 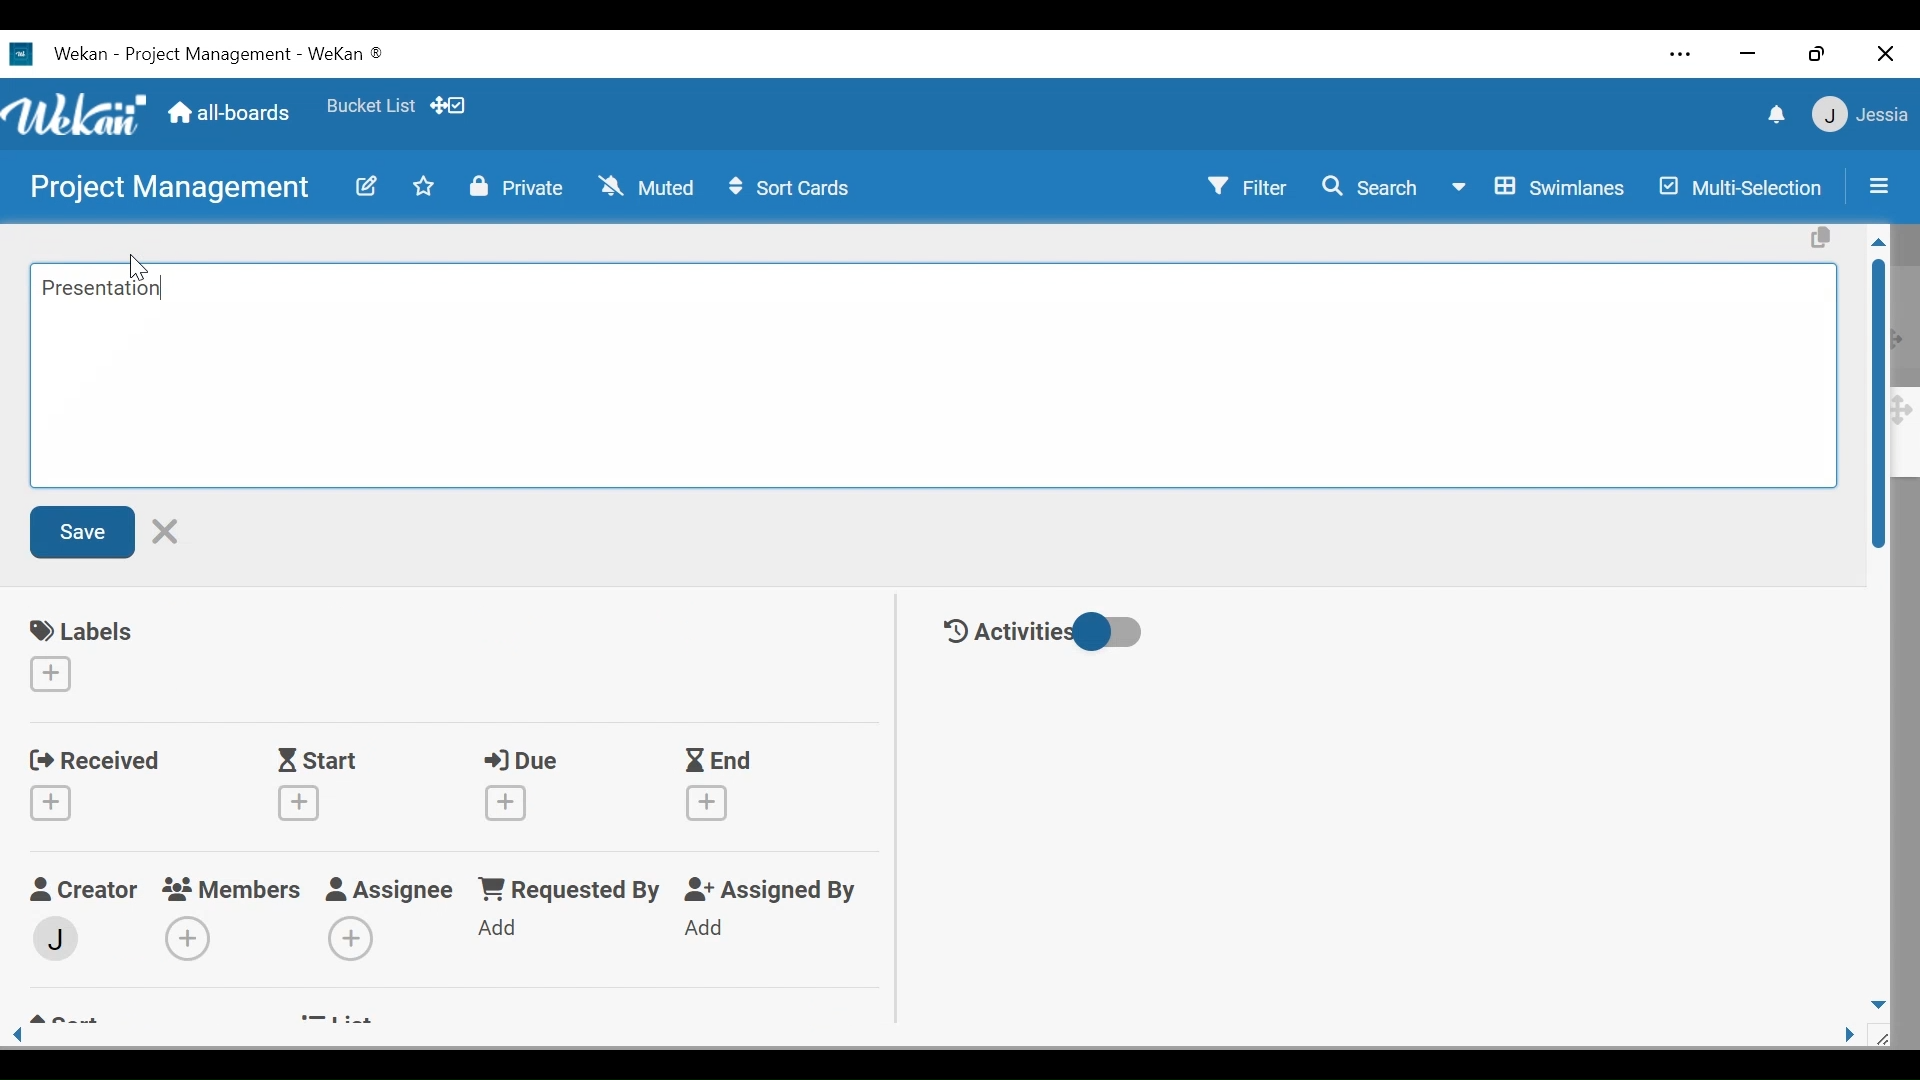 I want to click on Cancel, so click(x=165, y=532).